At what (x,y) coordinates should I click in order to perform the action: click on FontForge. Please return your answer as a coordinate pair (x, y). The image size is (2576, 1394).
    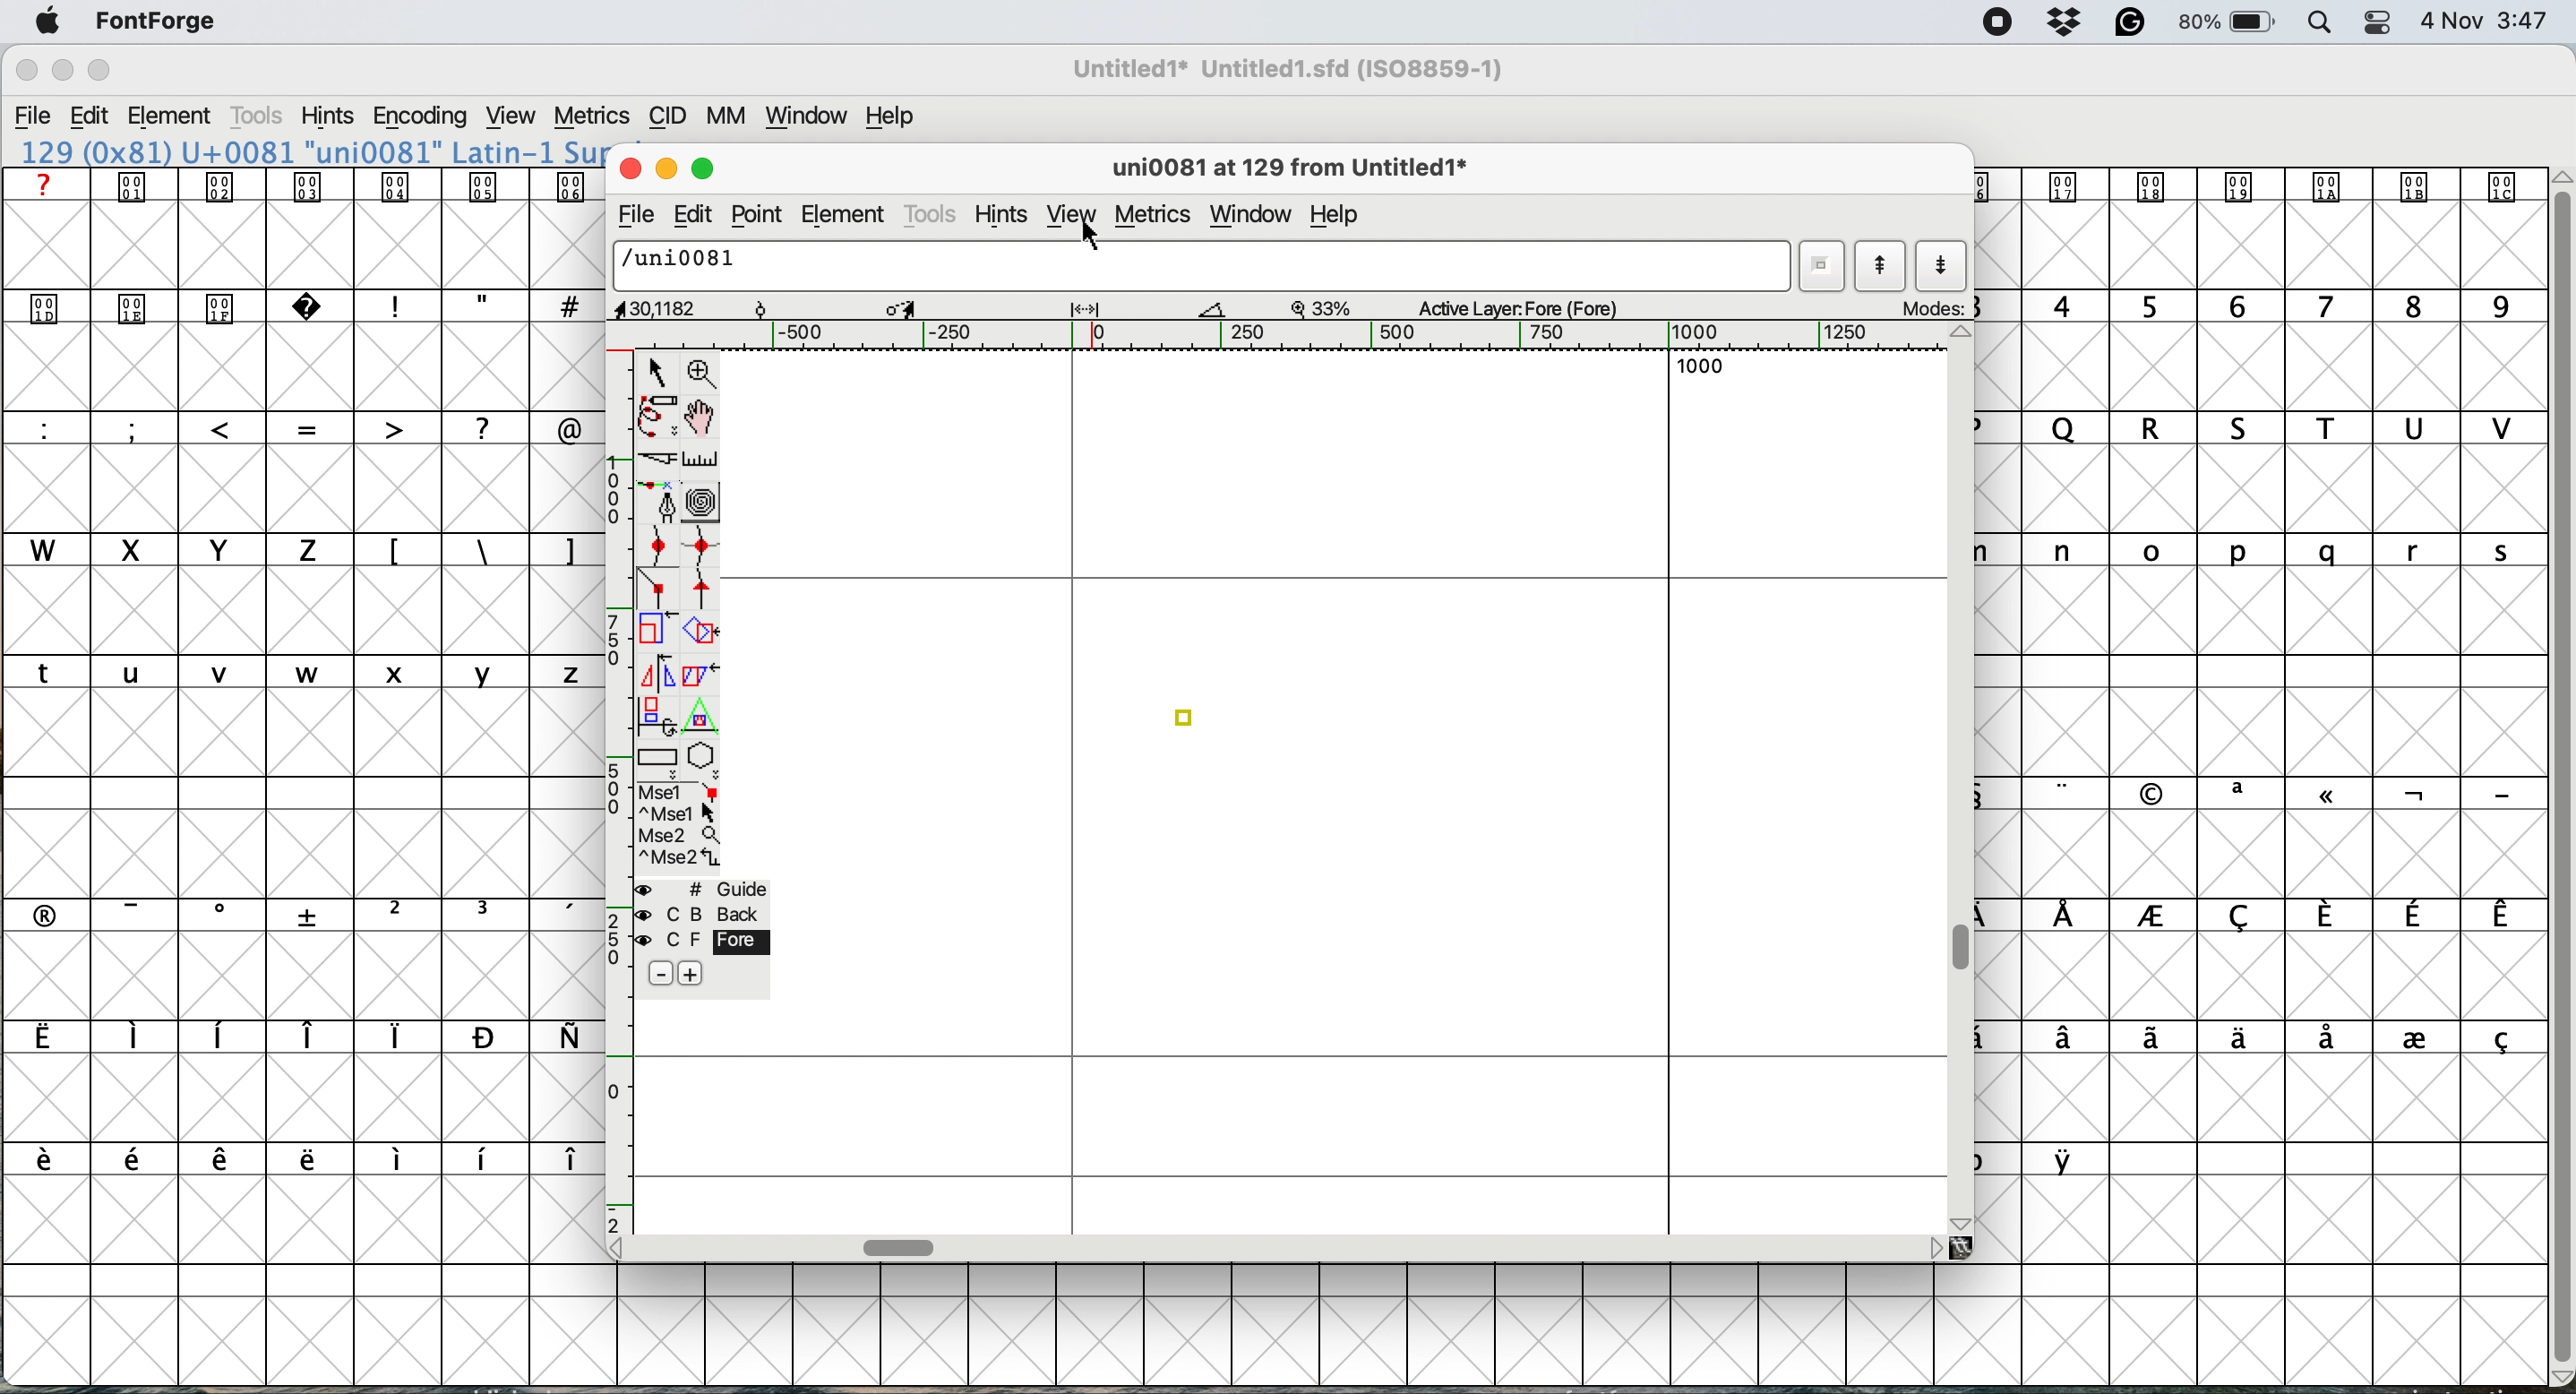
    Looking at the image, I should click on (157, 27).